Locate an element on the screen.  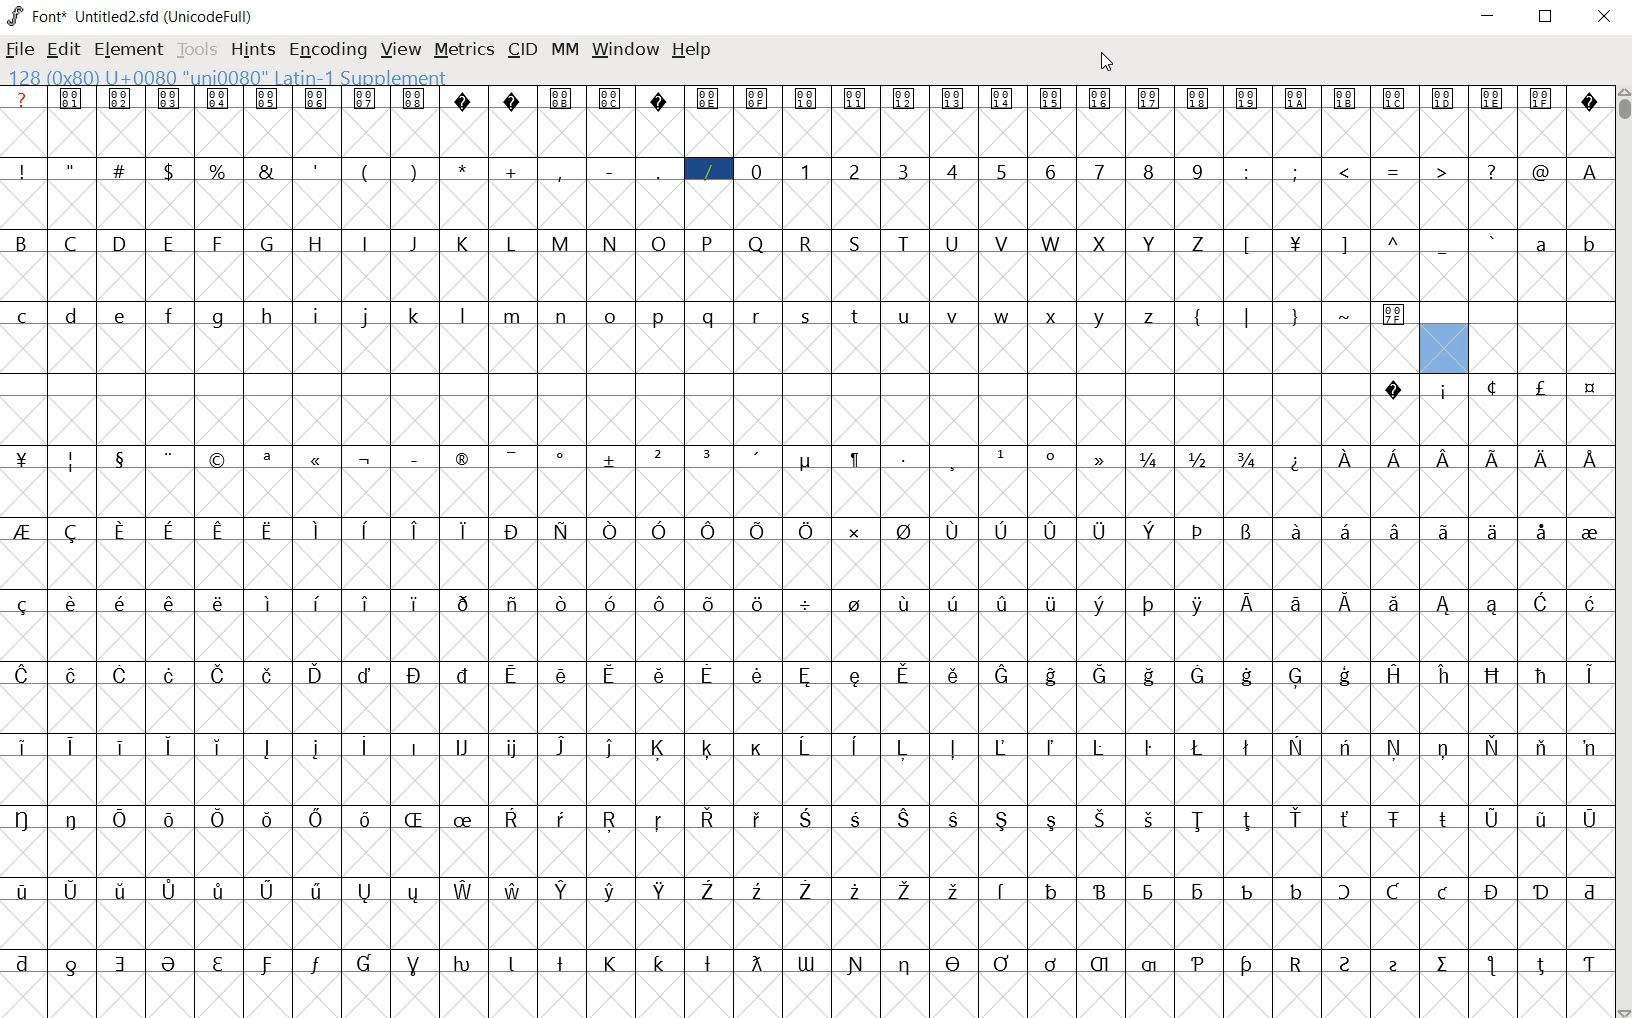
glyph is located at coordinates (120, 675).